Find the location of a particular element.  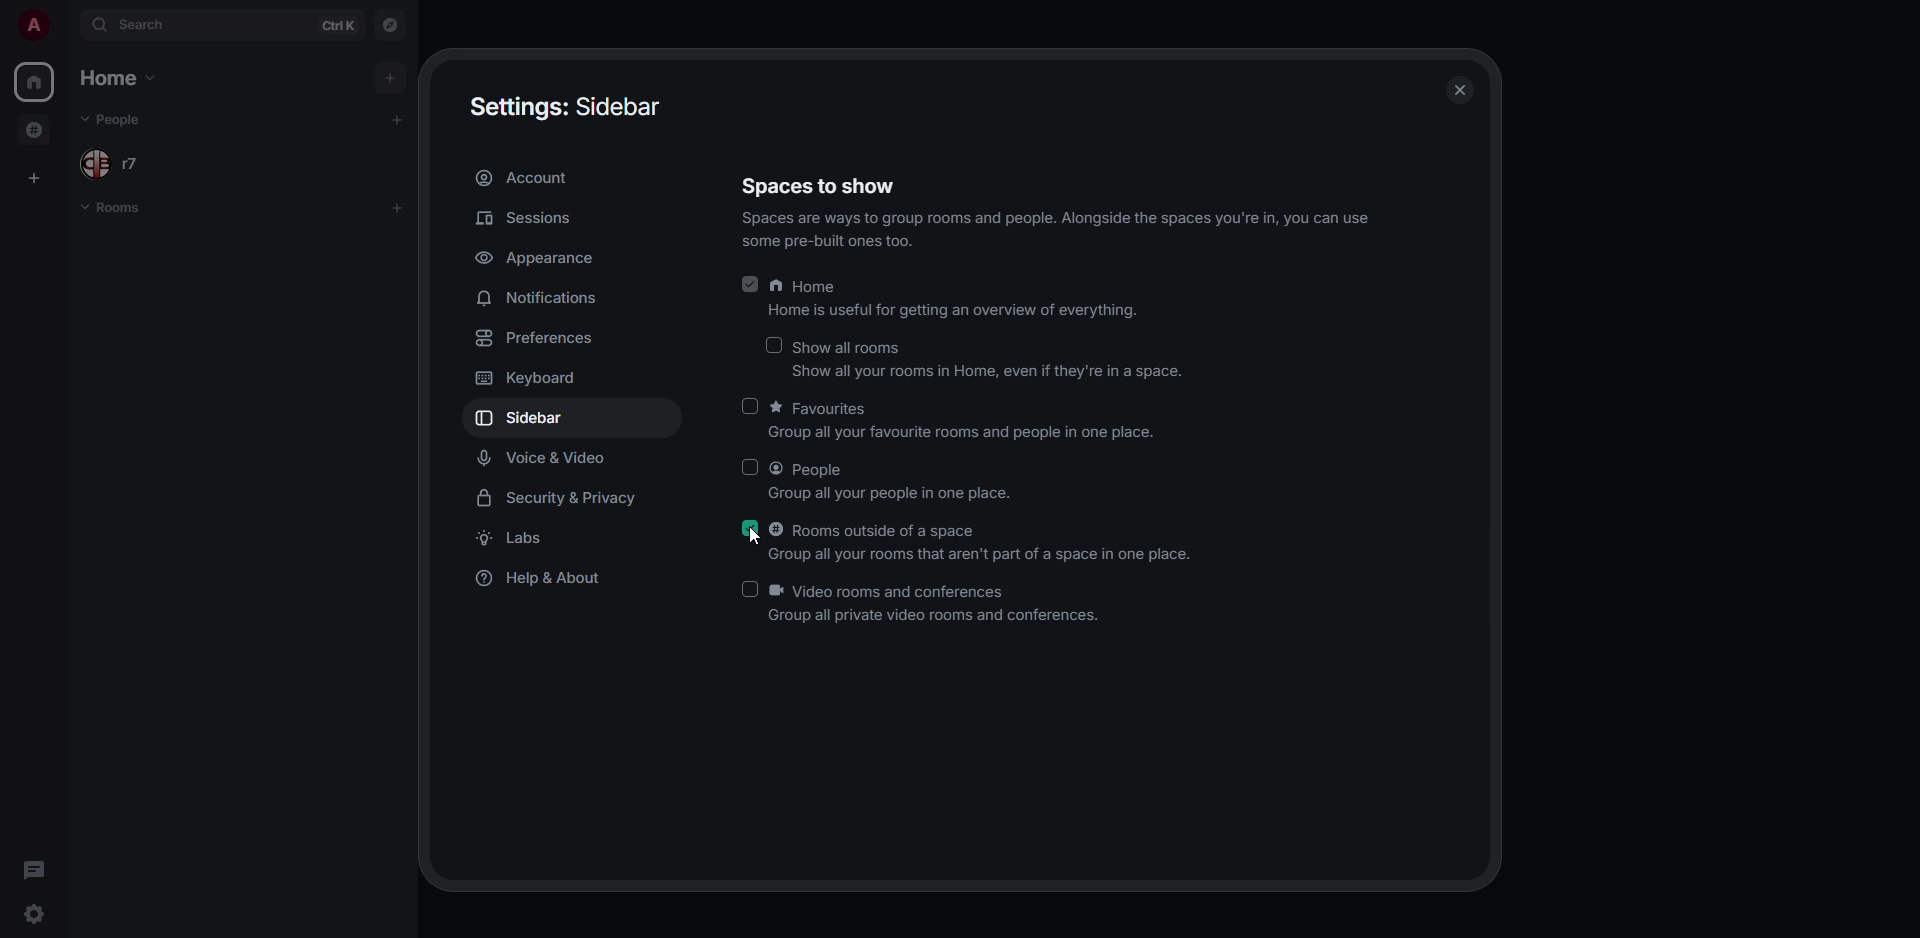

people is located at coordinates (116, 121).